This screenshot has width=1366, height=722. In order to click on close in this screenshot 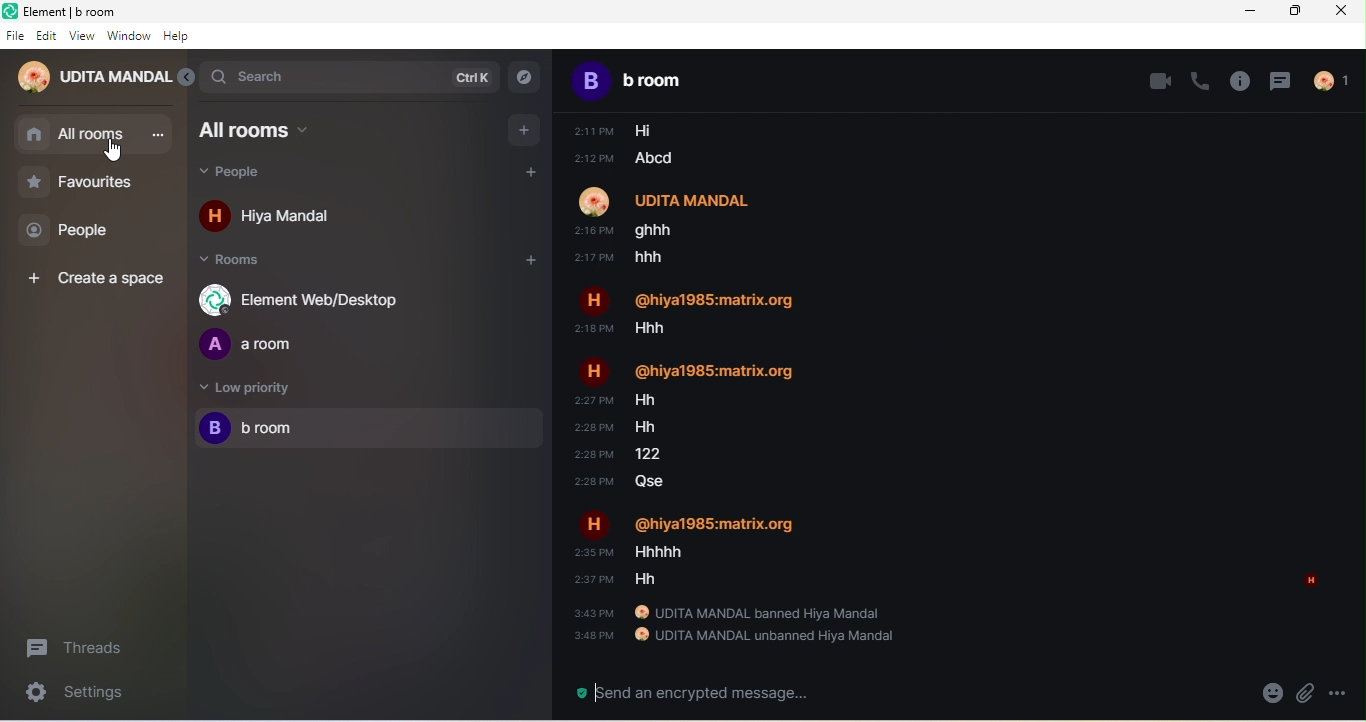, I will do `click(1347, 15)`.